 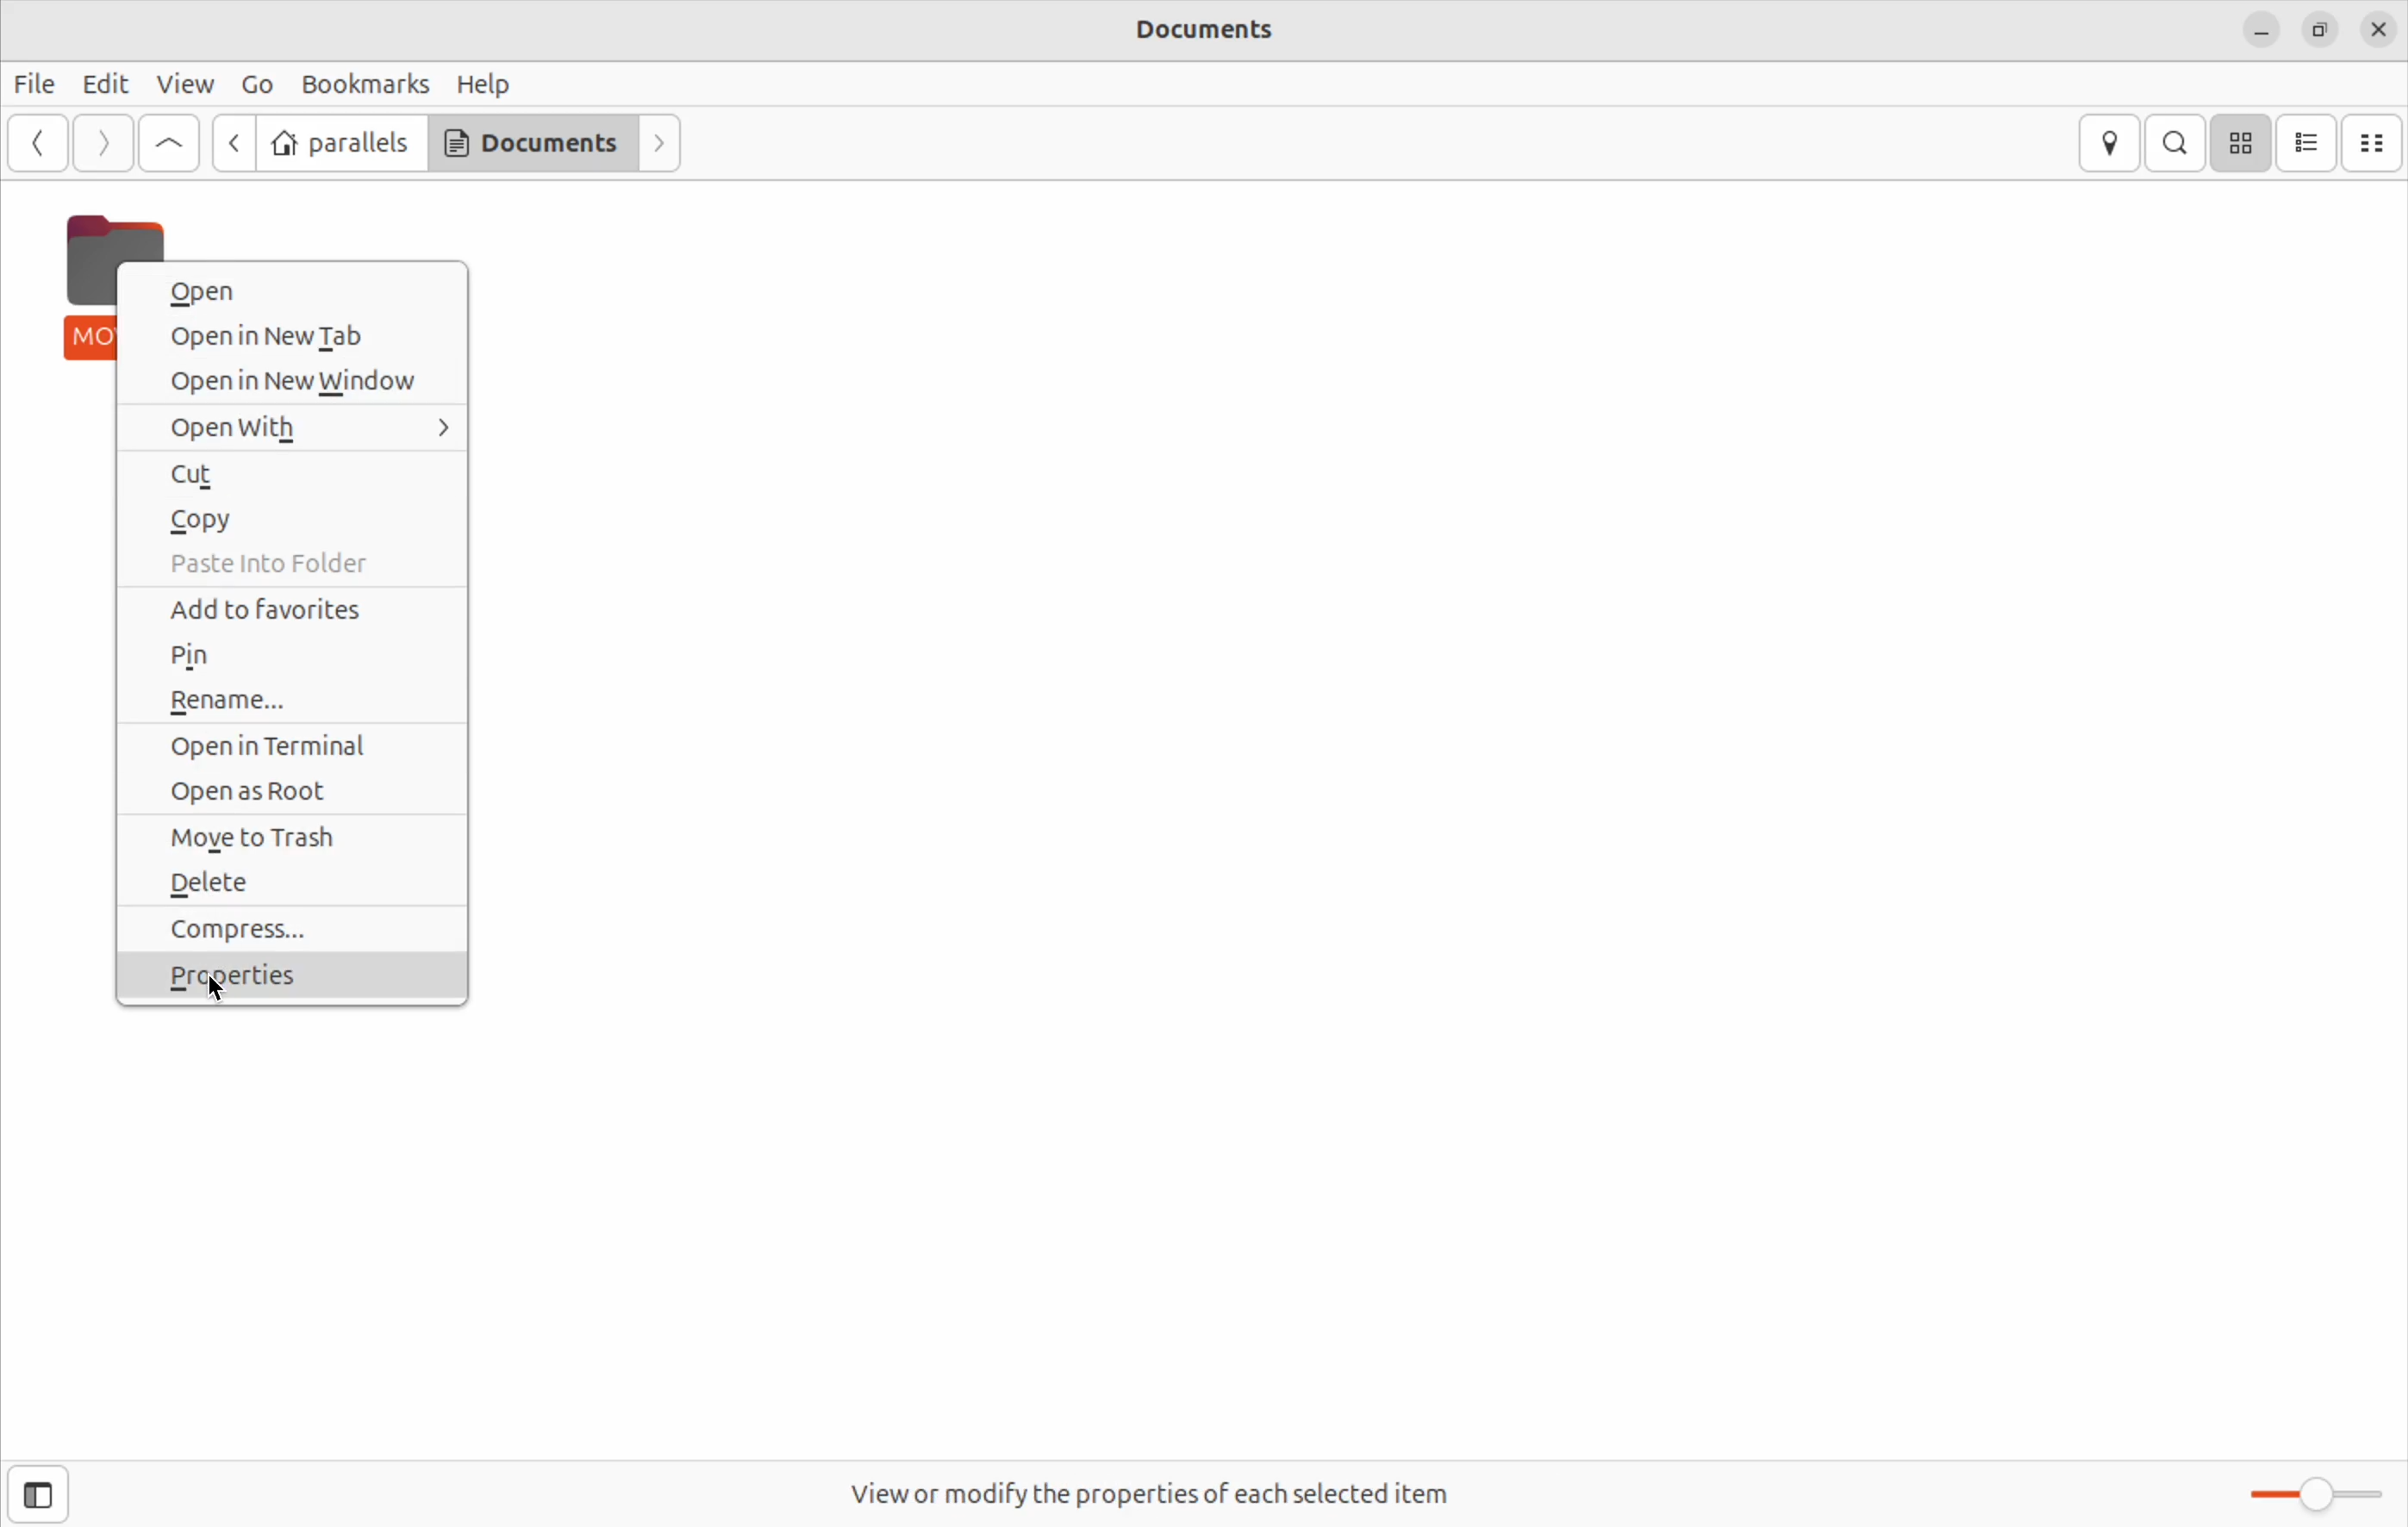 I want to click on book marks, so click(x=365, y=84).